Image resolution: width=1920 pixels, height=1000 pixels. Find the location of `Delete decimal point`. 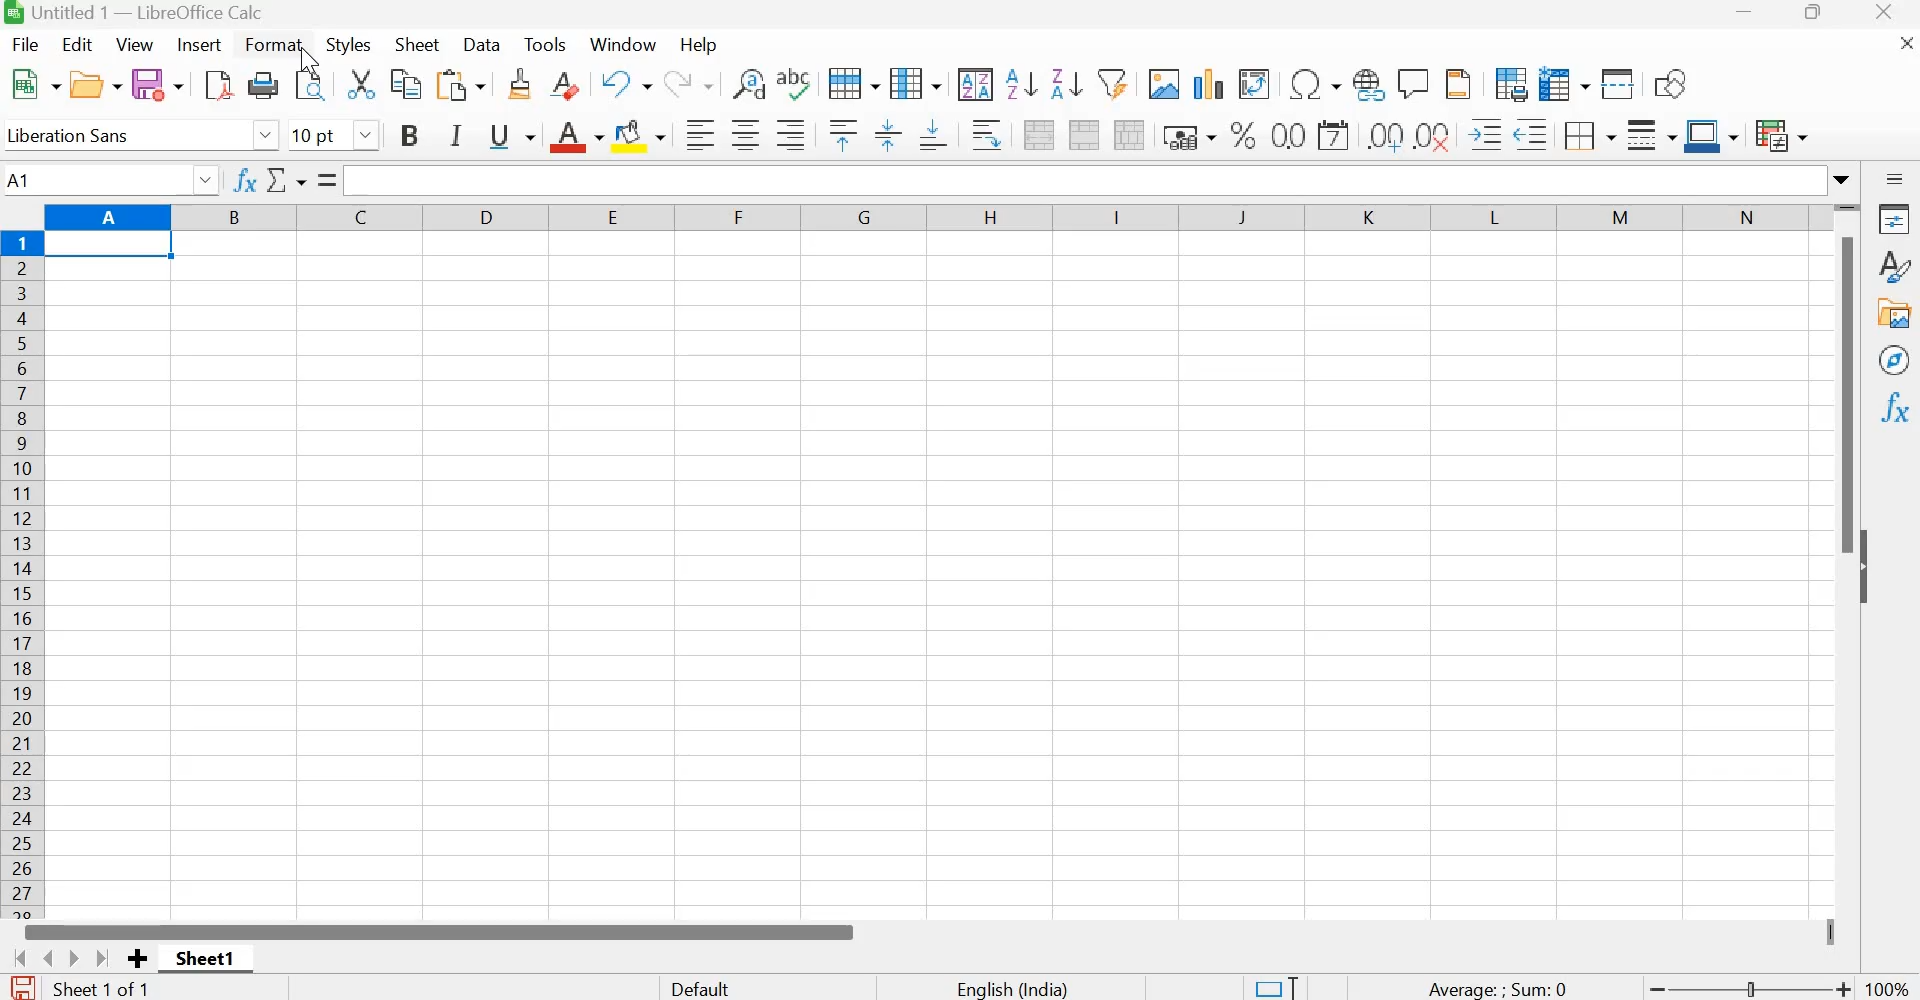

Delete decimal point is located at coordinates (1434, 134).